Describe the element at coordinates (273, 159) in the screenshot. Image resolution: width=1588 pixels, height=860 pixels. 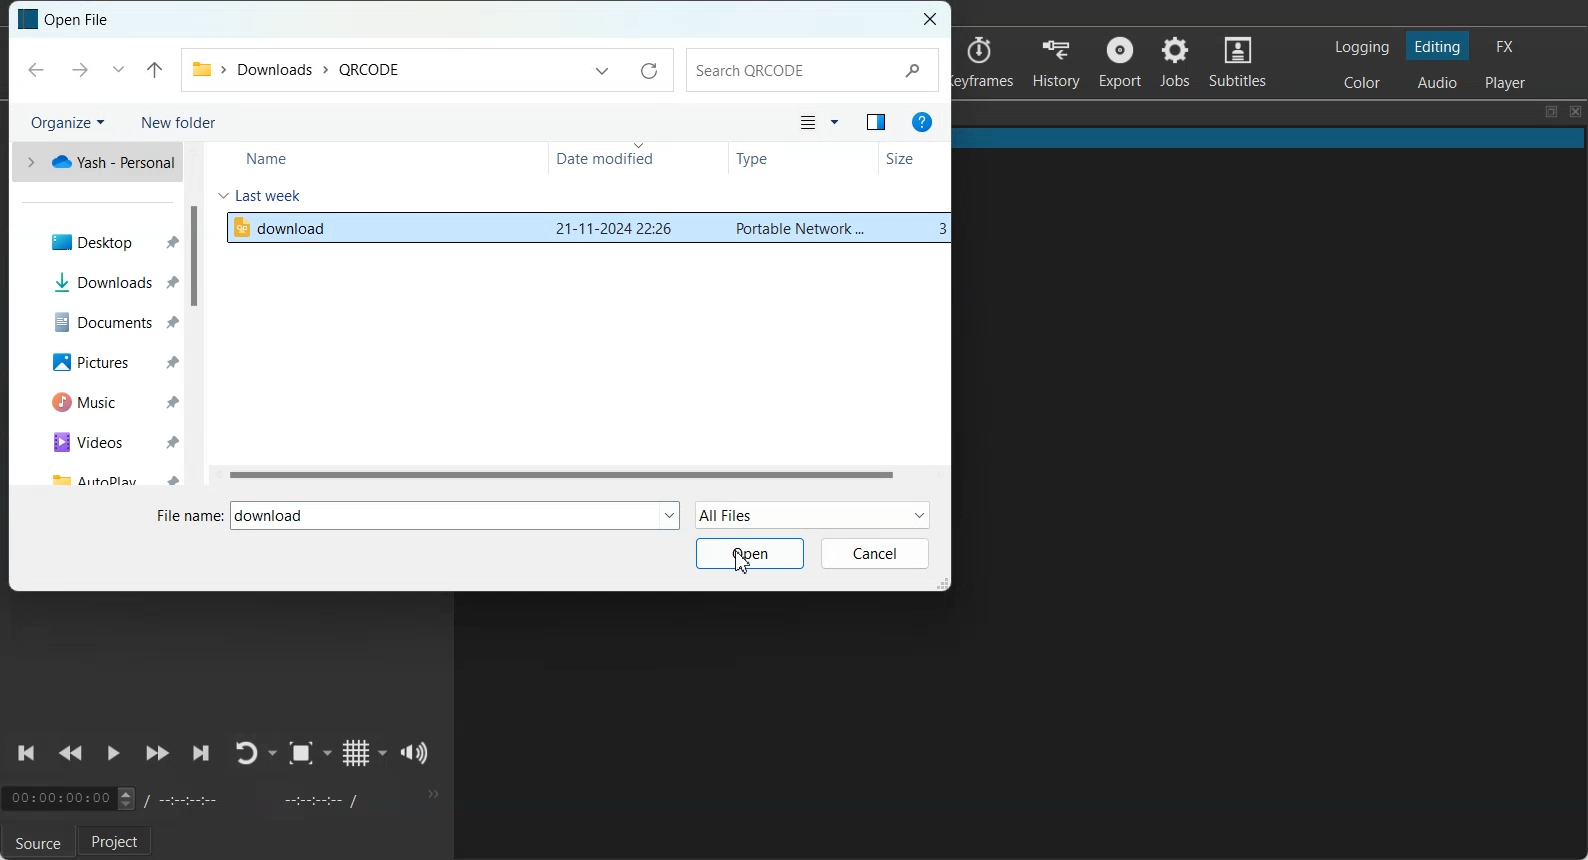
I see `Name` at that location.